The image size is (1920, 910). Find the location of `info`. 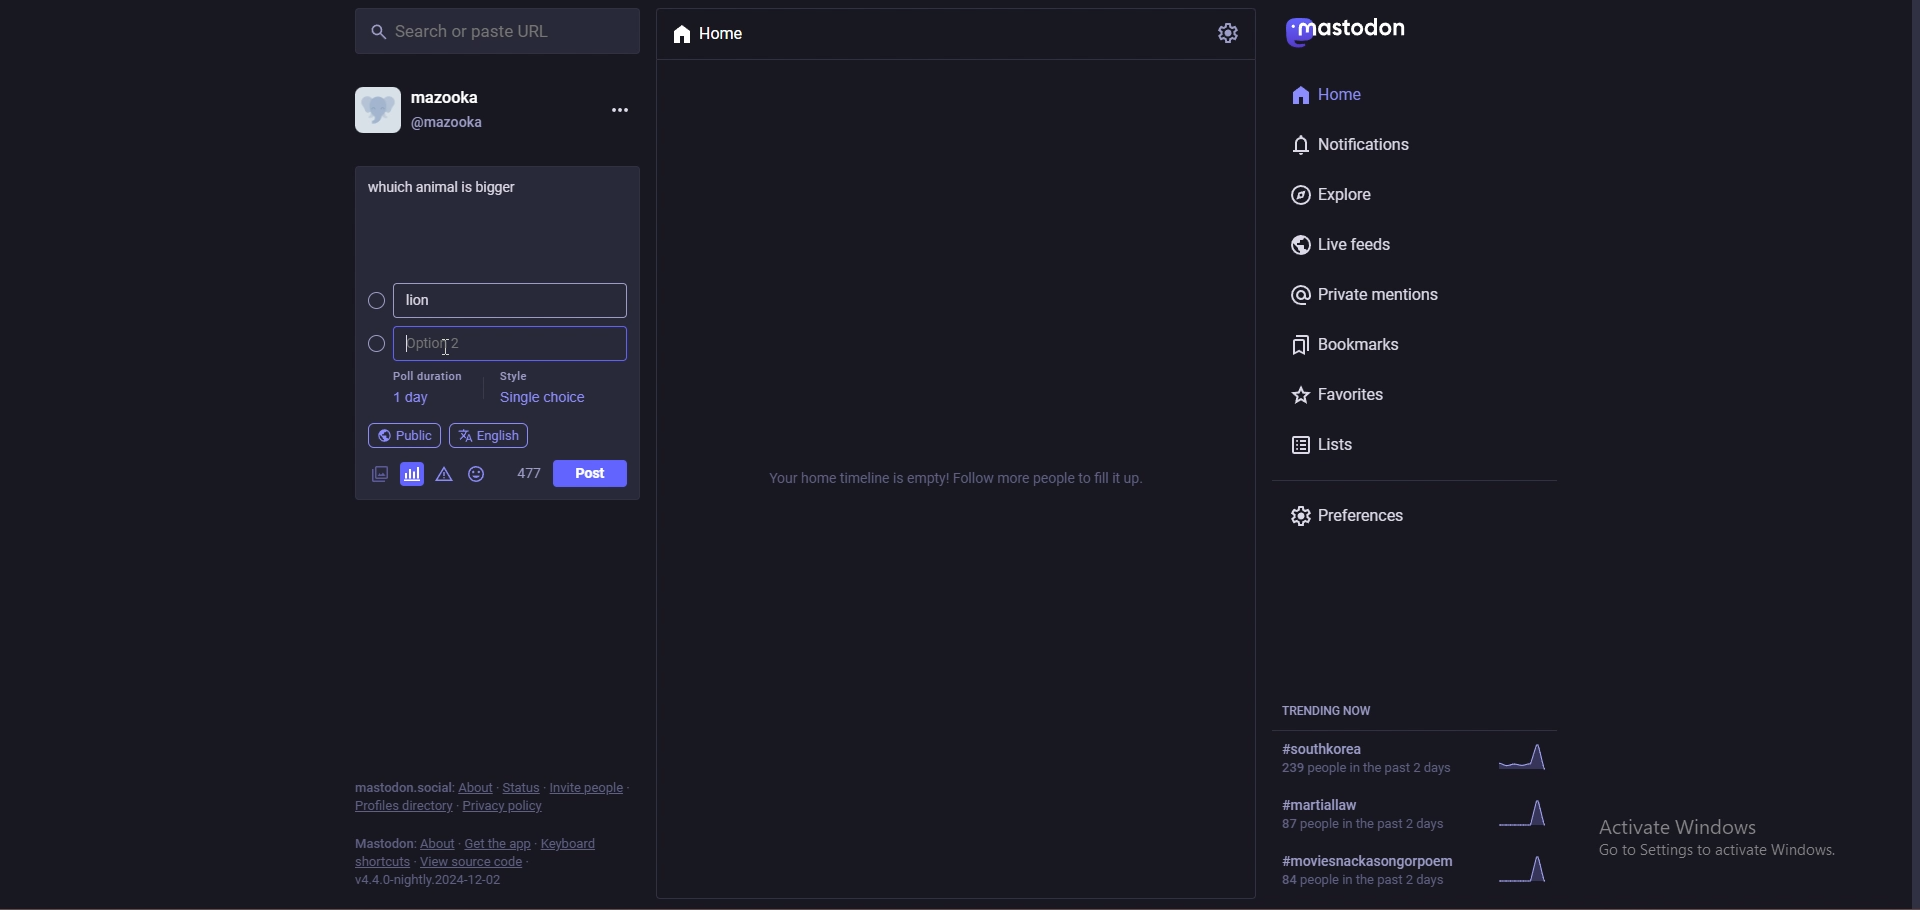

info is located at coordinates (959, 478).